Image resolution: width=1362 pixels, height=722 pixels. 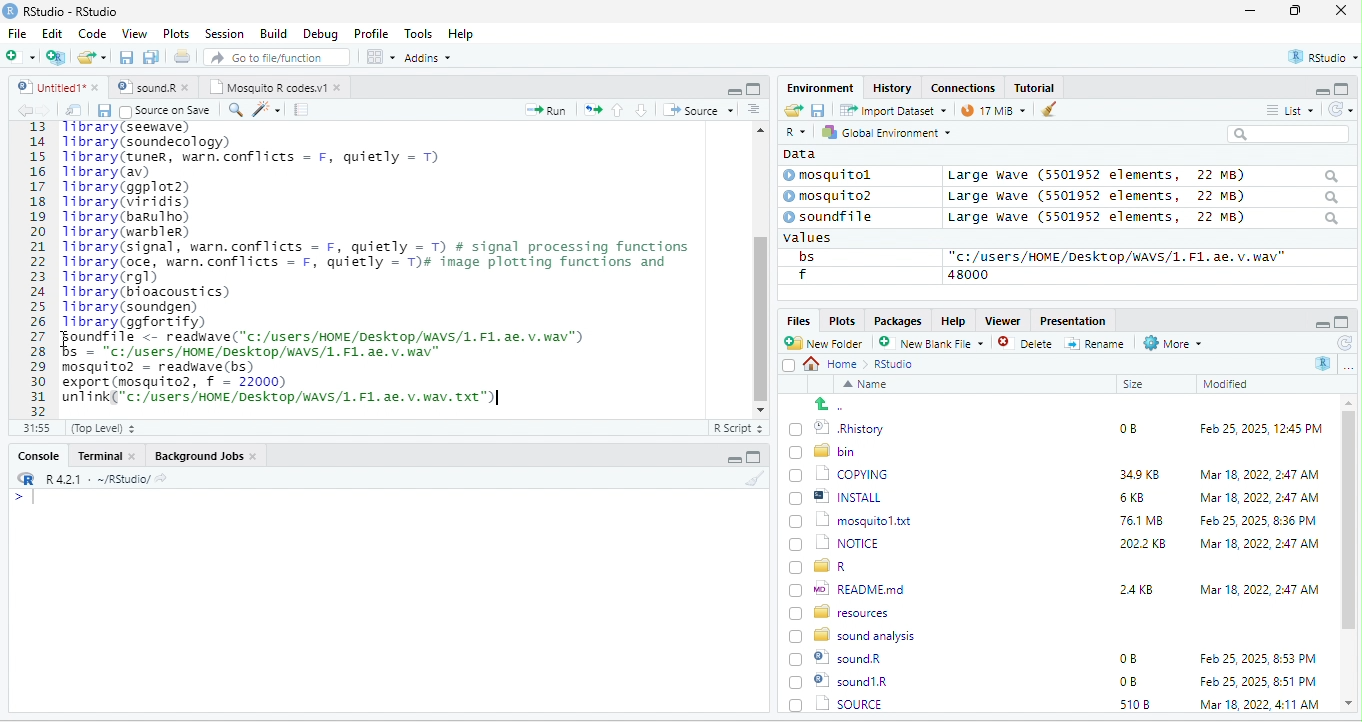 What do you see at coordinates (891, 109) in the screenshot?
I see `# import Dataset` at bounding box center [891, 109].